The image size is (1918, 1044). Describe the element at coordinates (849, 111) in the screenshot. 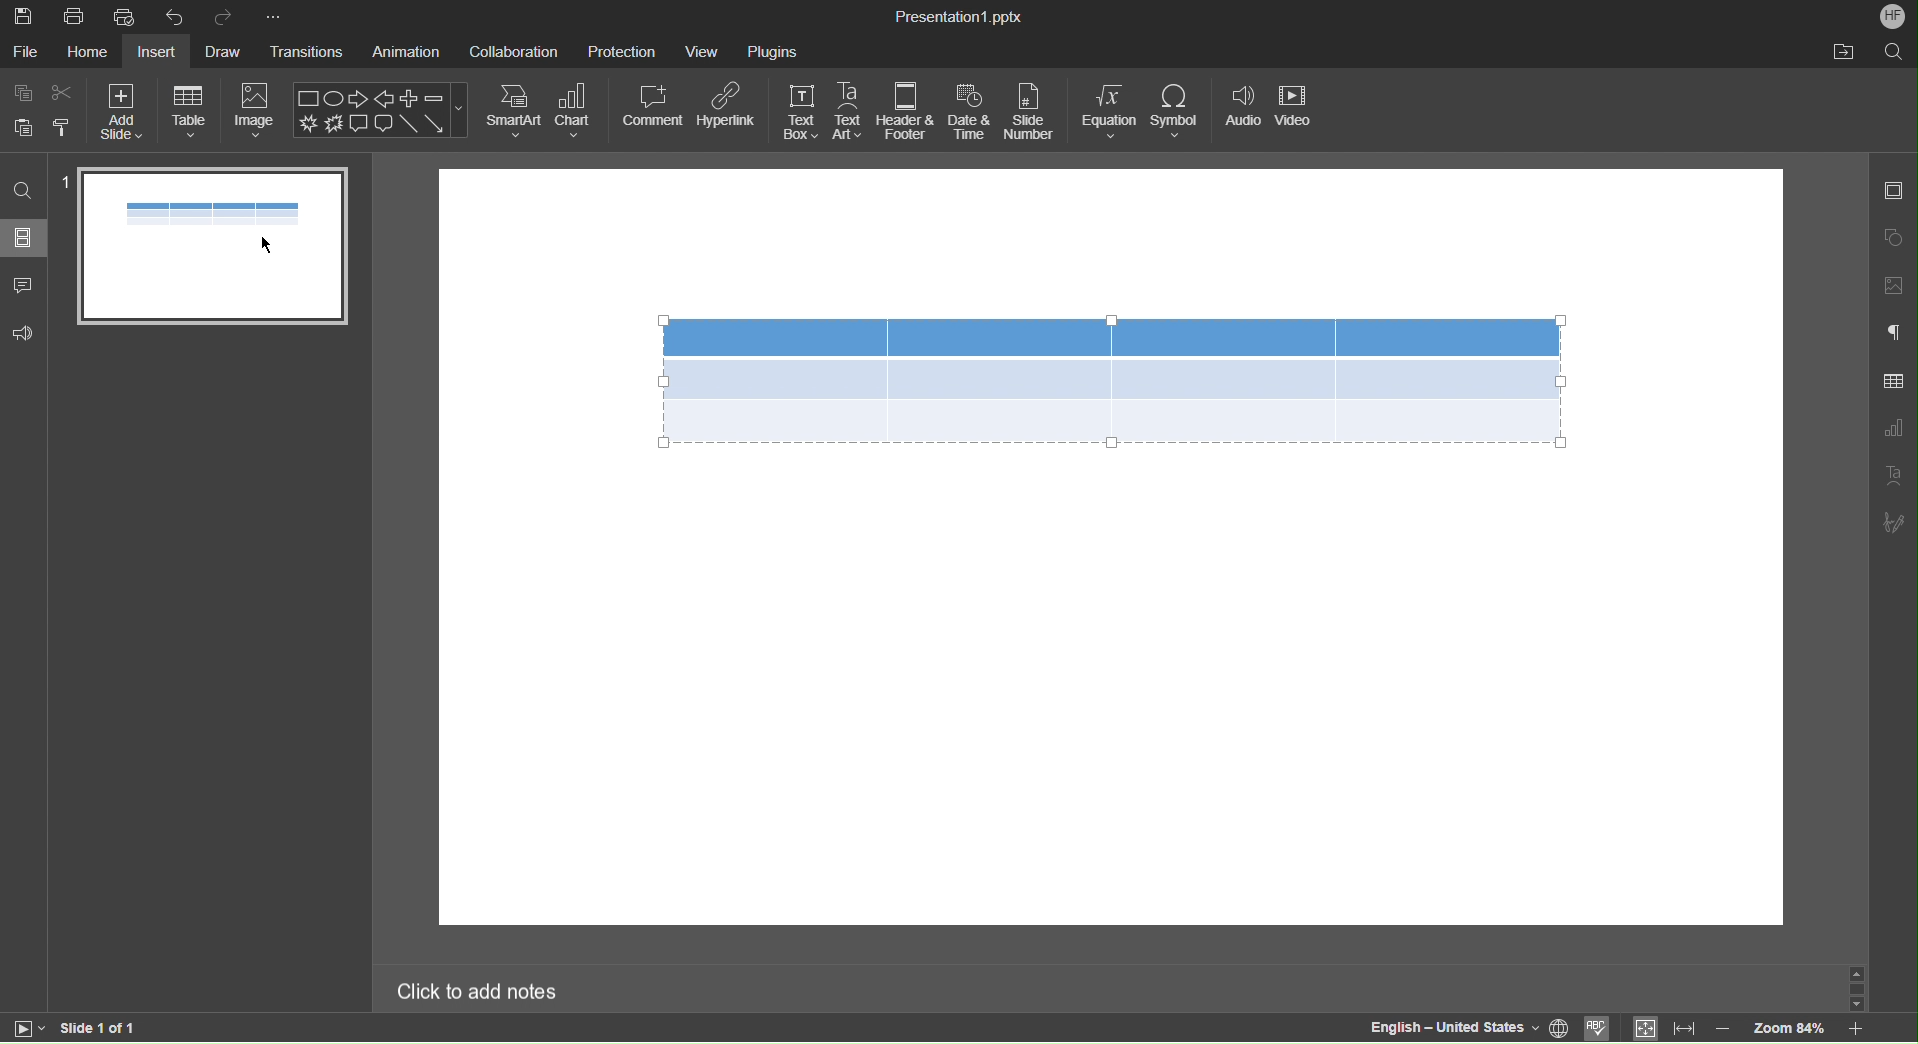

I see `Text Art` at that location.